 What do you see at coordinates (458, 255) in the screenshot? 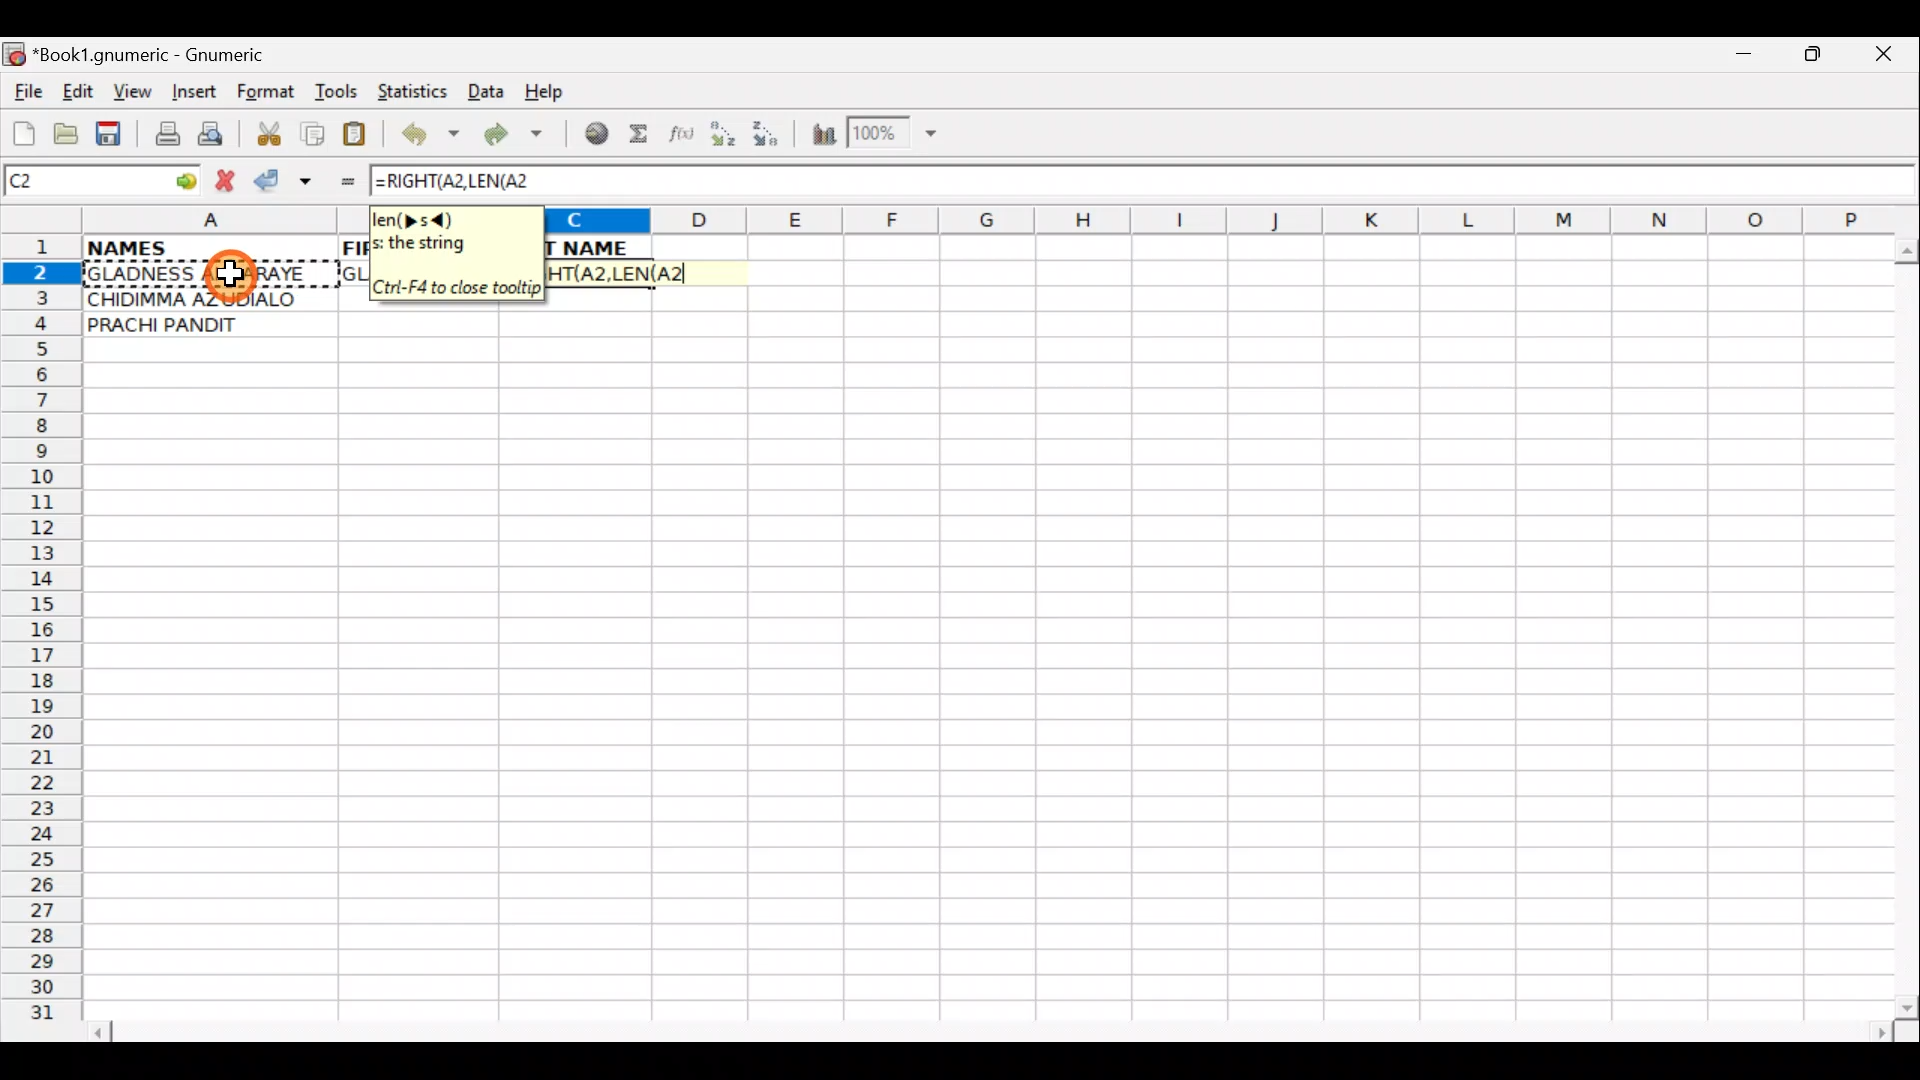
I see `en(>s<)s; the string. Ctrl+F4 to close tooltip.` at bounding box center [458, 255].